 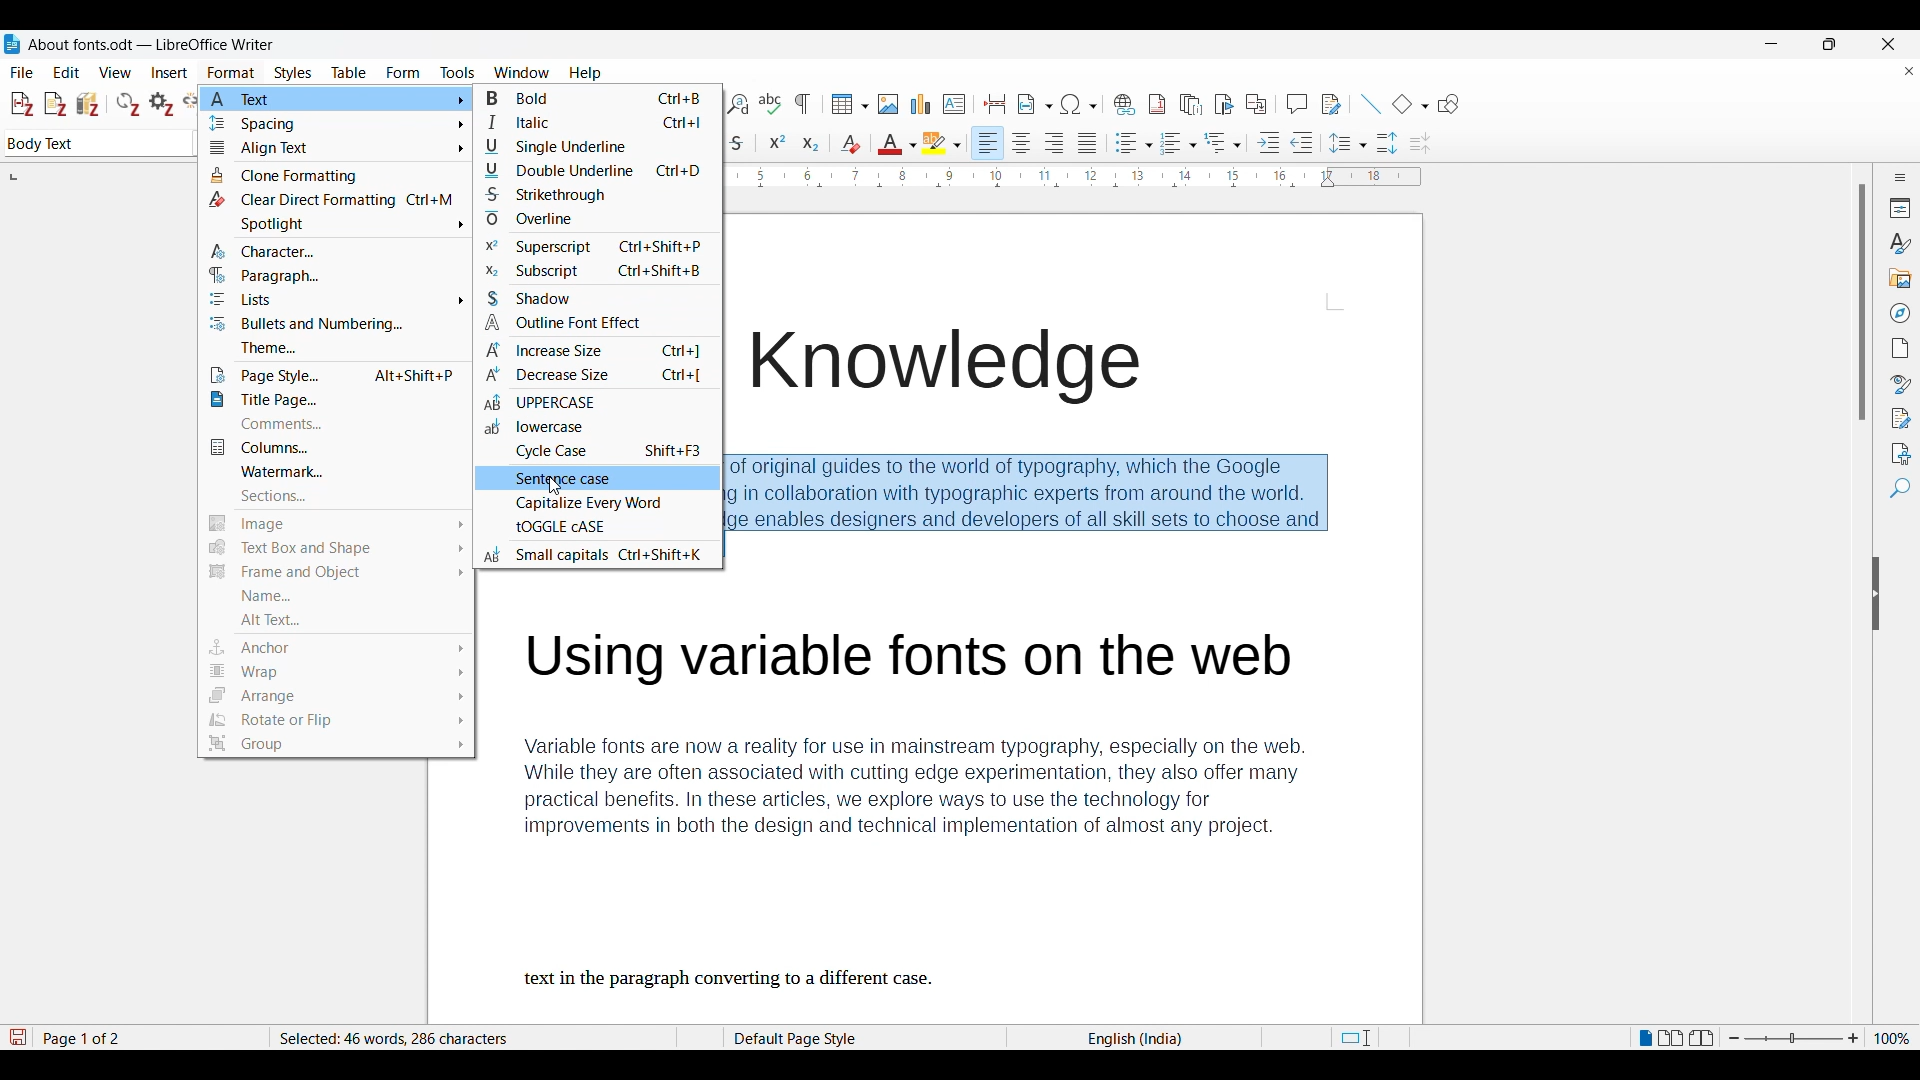 What do you see at coordinates (1223, 143) in the screenshot?
I see `Select outline format` at bounding box center [1223, 143].